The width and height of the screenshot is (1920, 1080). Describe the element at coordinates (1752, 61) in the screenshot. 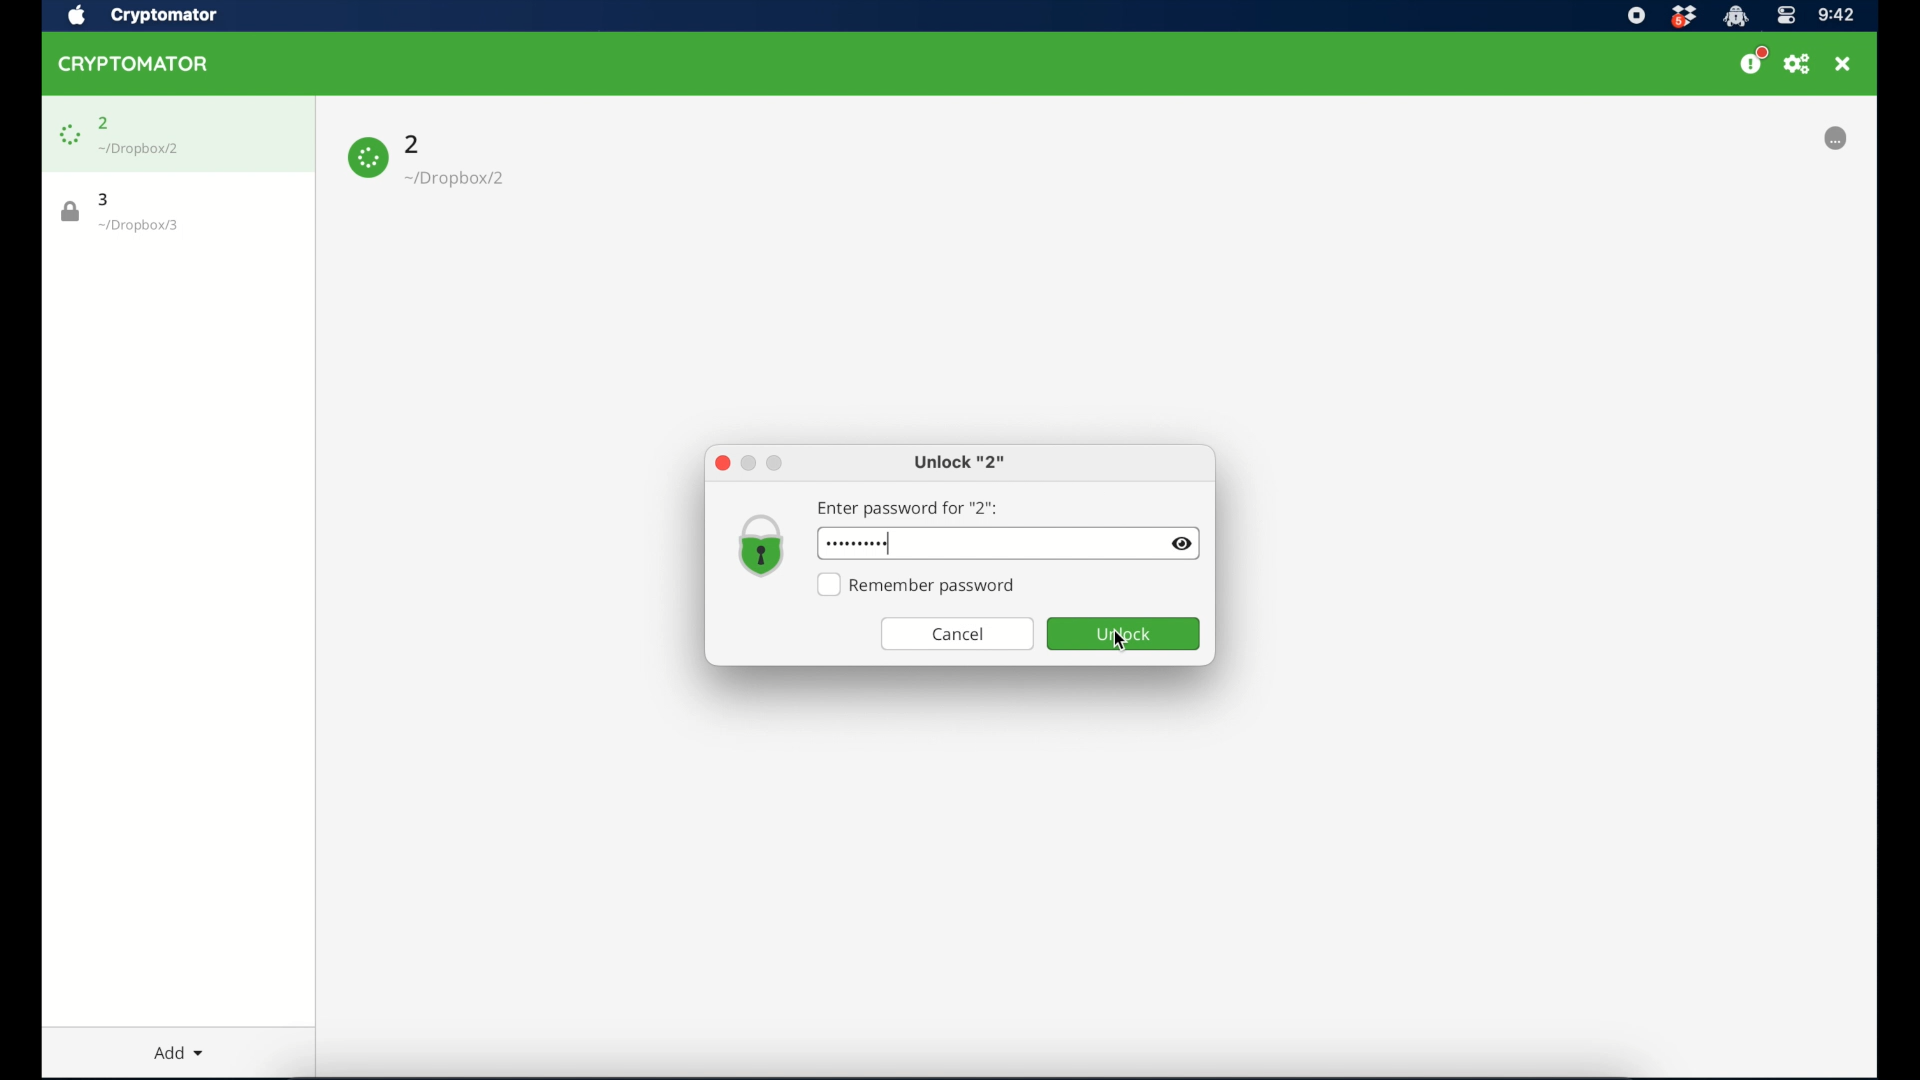

I see `support us` at that location.